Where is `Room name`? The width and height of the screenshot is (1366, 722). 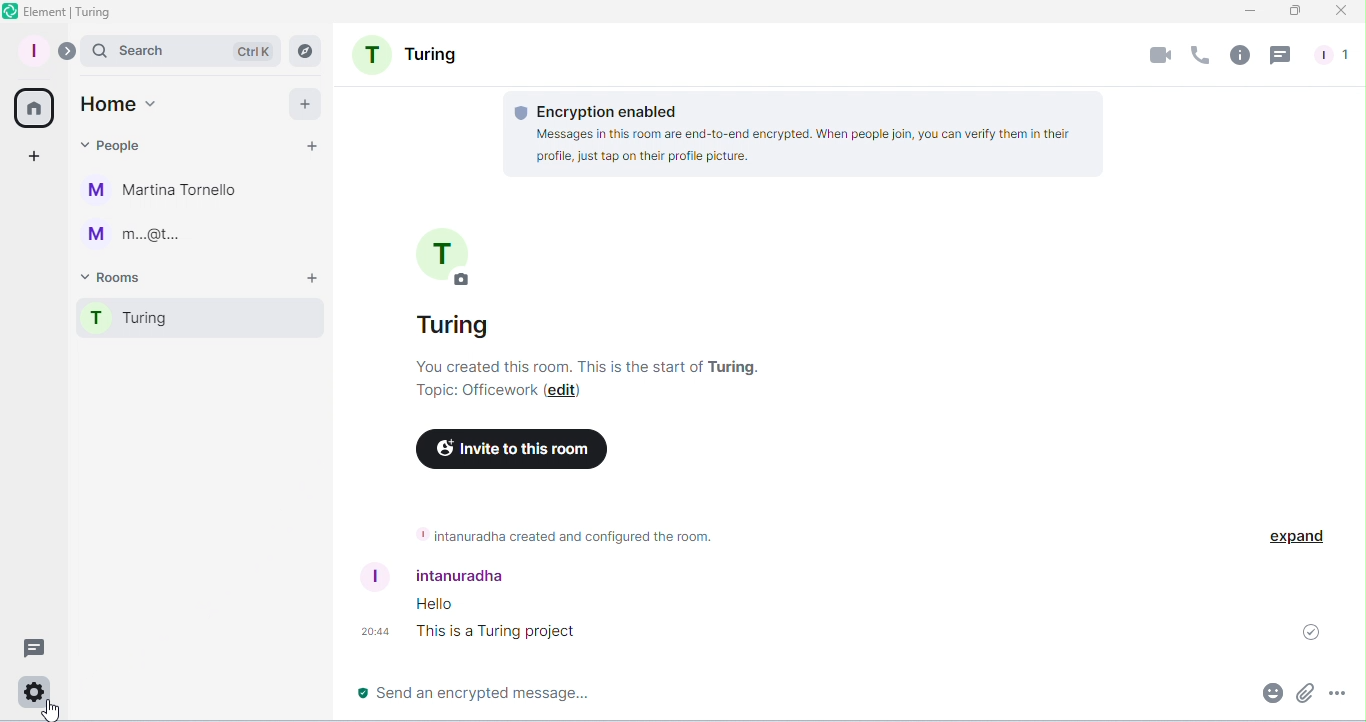
Room name is located at coordinates (439, 278).